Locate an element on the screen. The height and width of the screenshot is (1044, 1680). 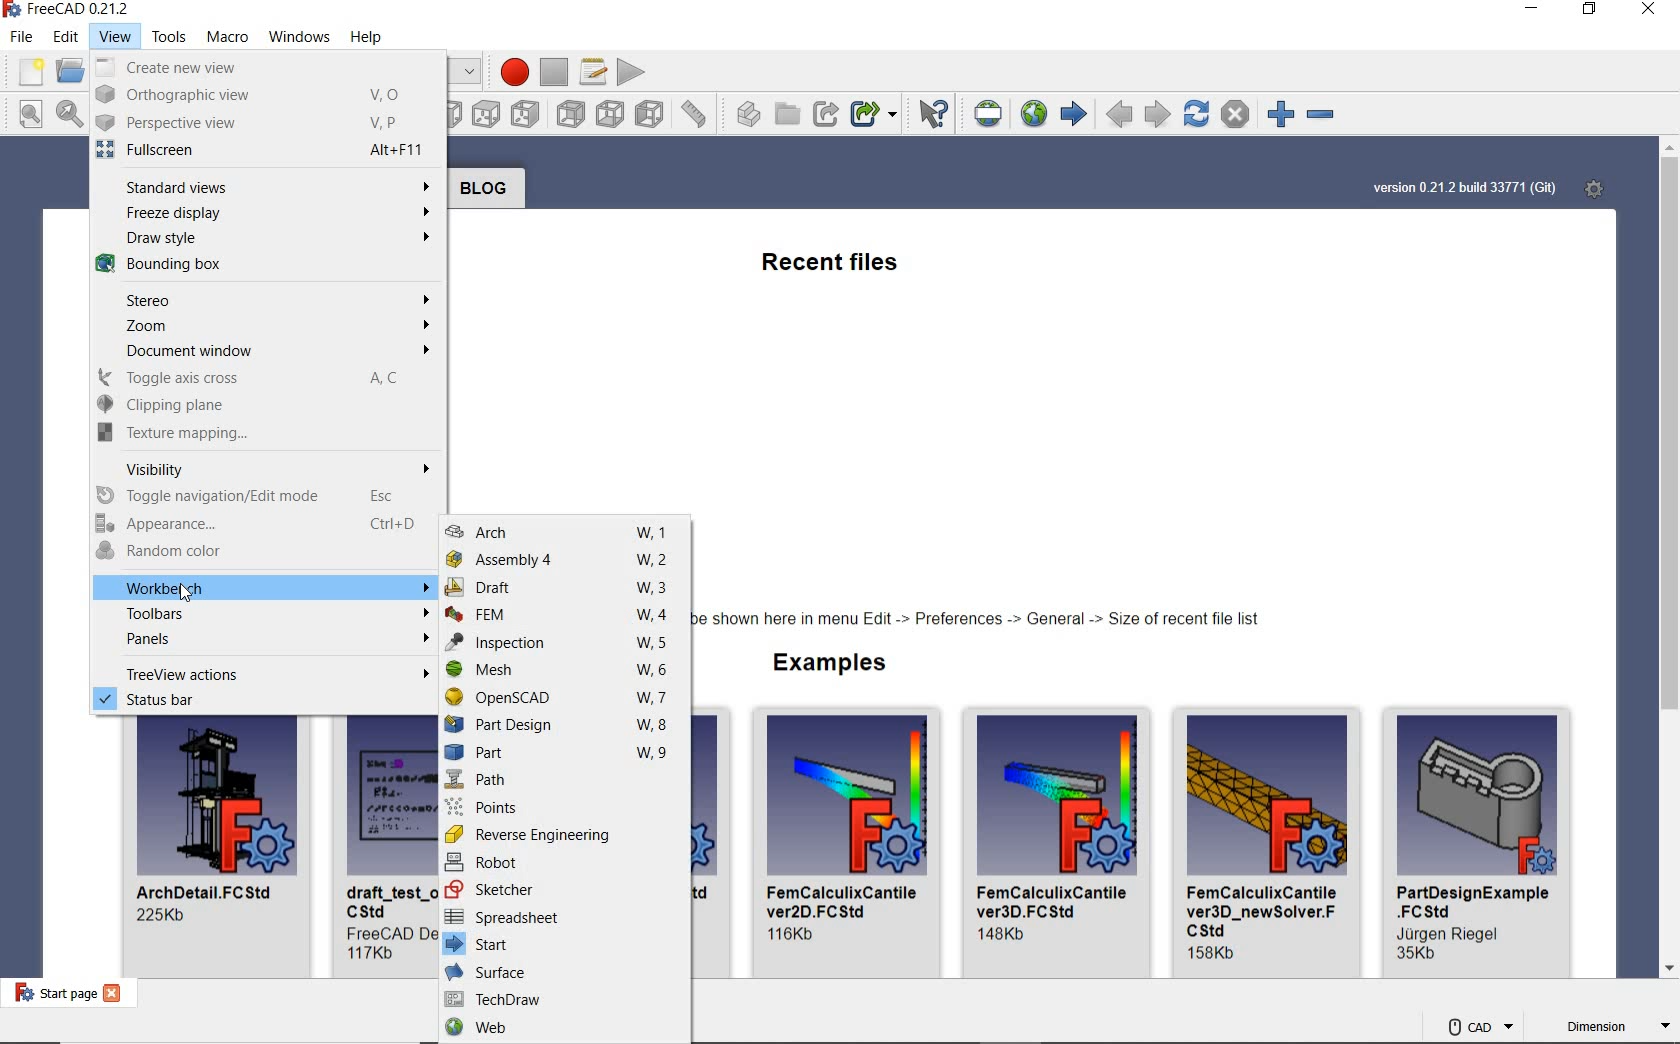
file is located at coordinates (25, 40).